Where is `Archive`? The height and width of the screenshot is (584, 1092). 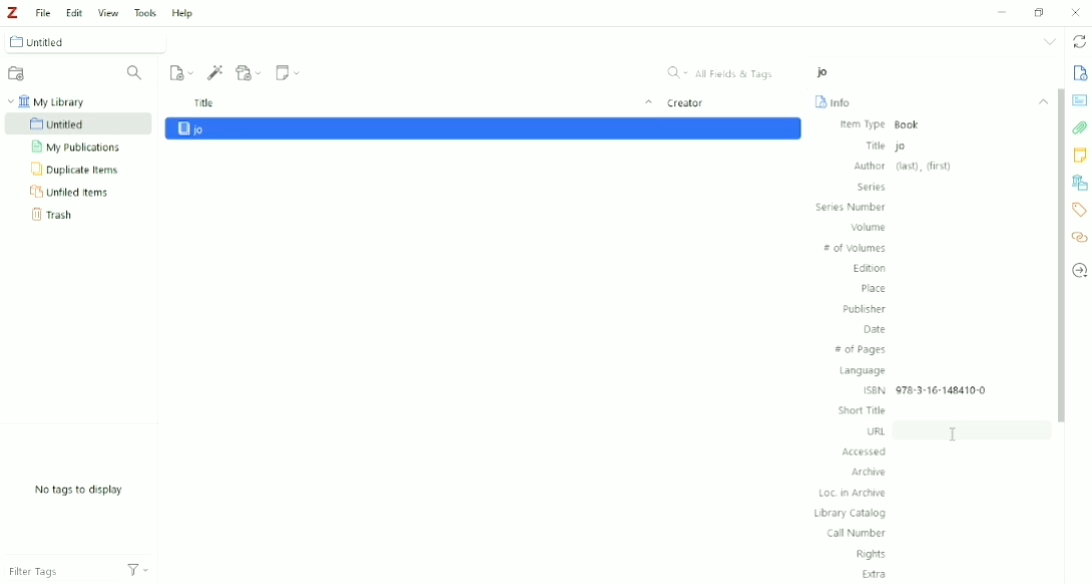 Archive is located at coordinates (871, 472).